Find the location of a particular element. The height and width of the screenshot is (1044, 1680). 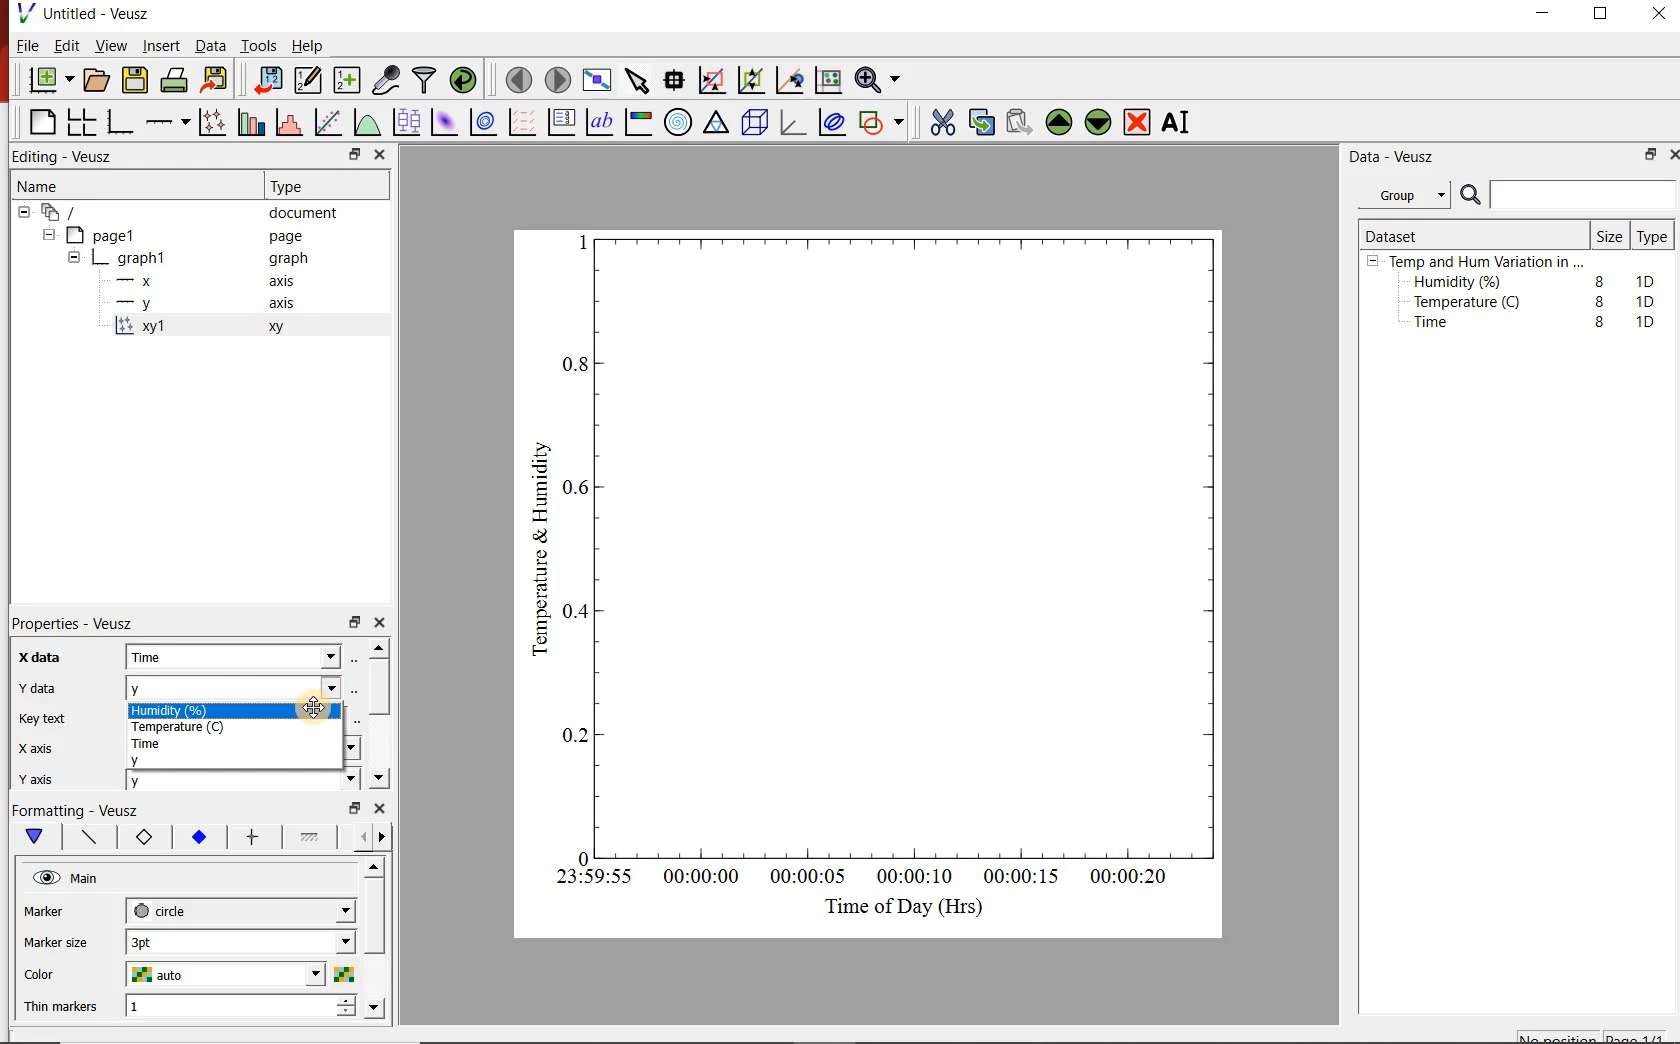

23:59:55 is located at coordinates (586, 878).